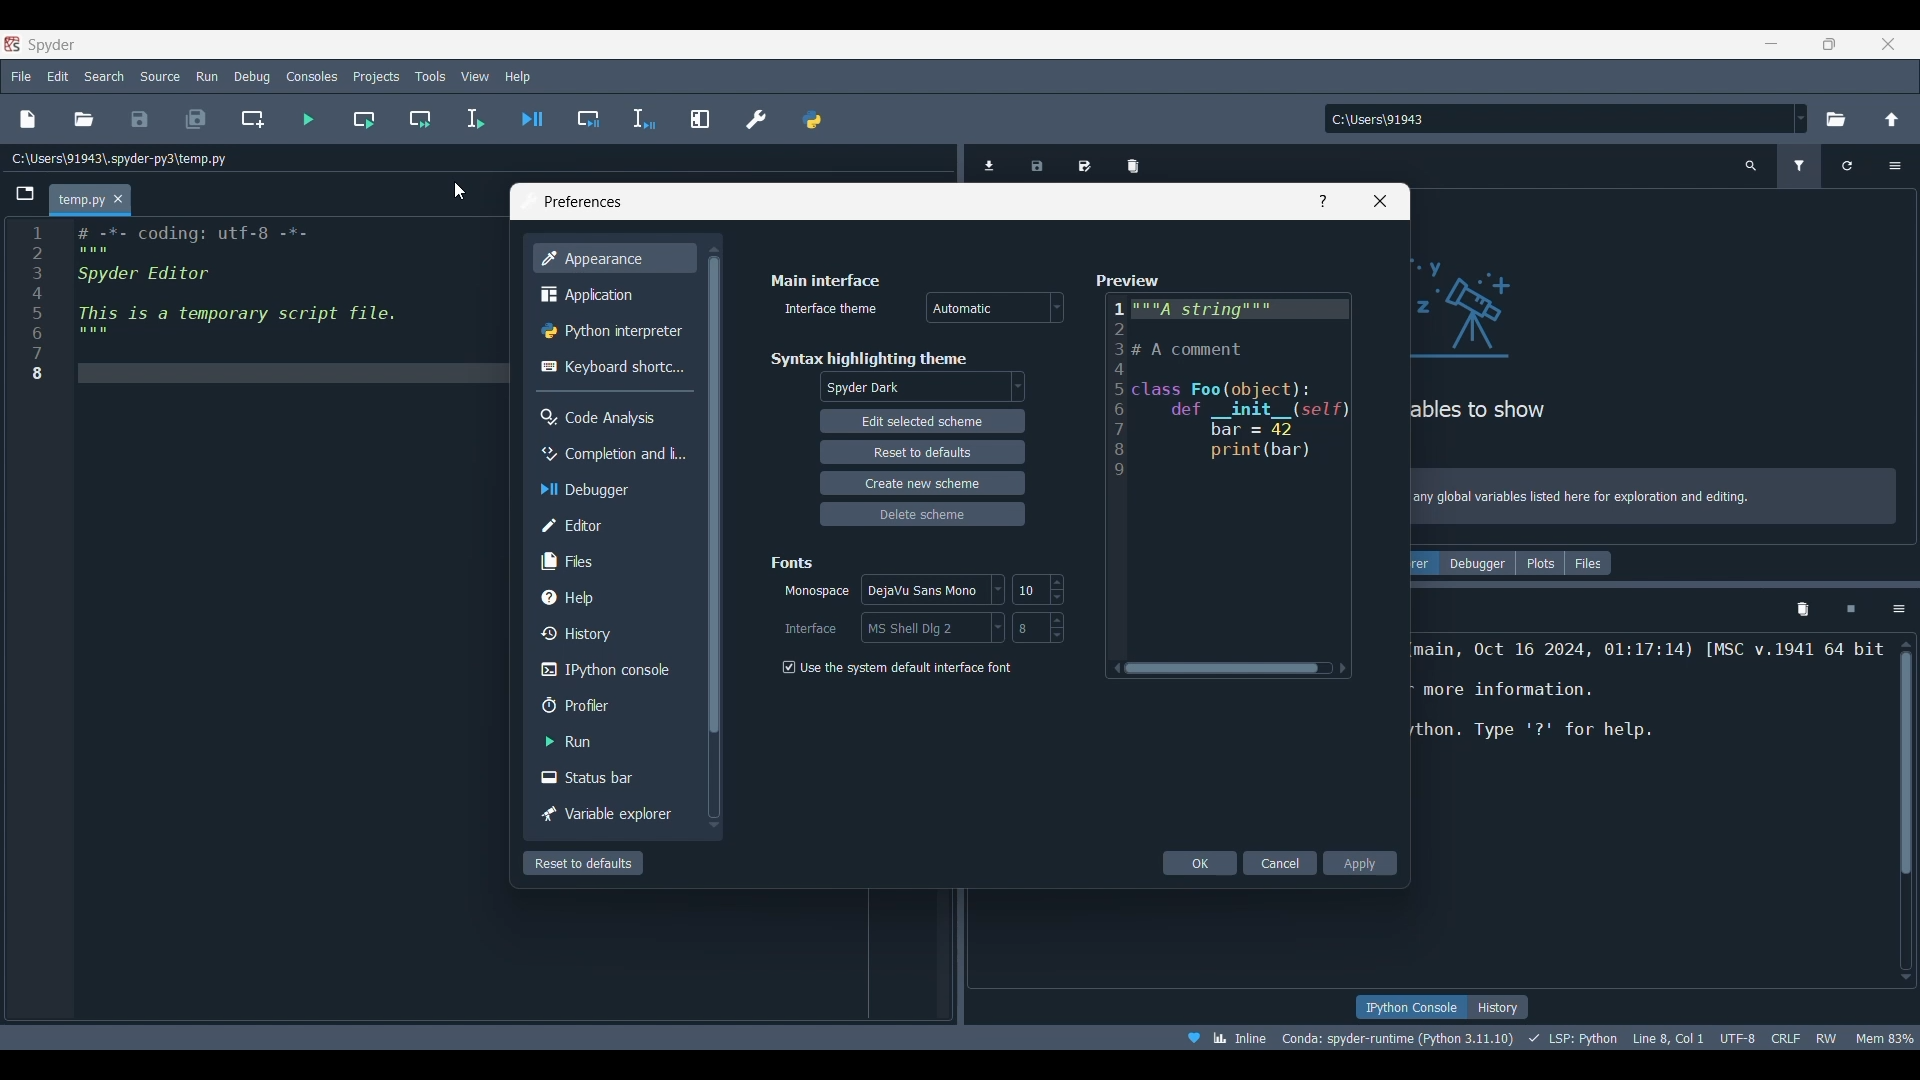 Image resolution: width=1920 pixels, height=1080 pixels. I want to click on Run current cell, so click(363, 119).